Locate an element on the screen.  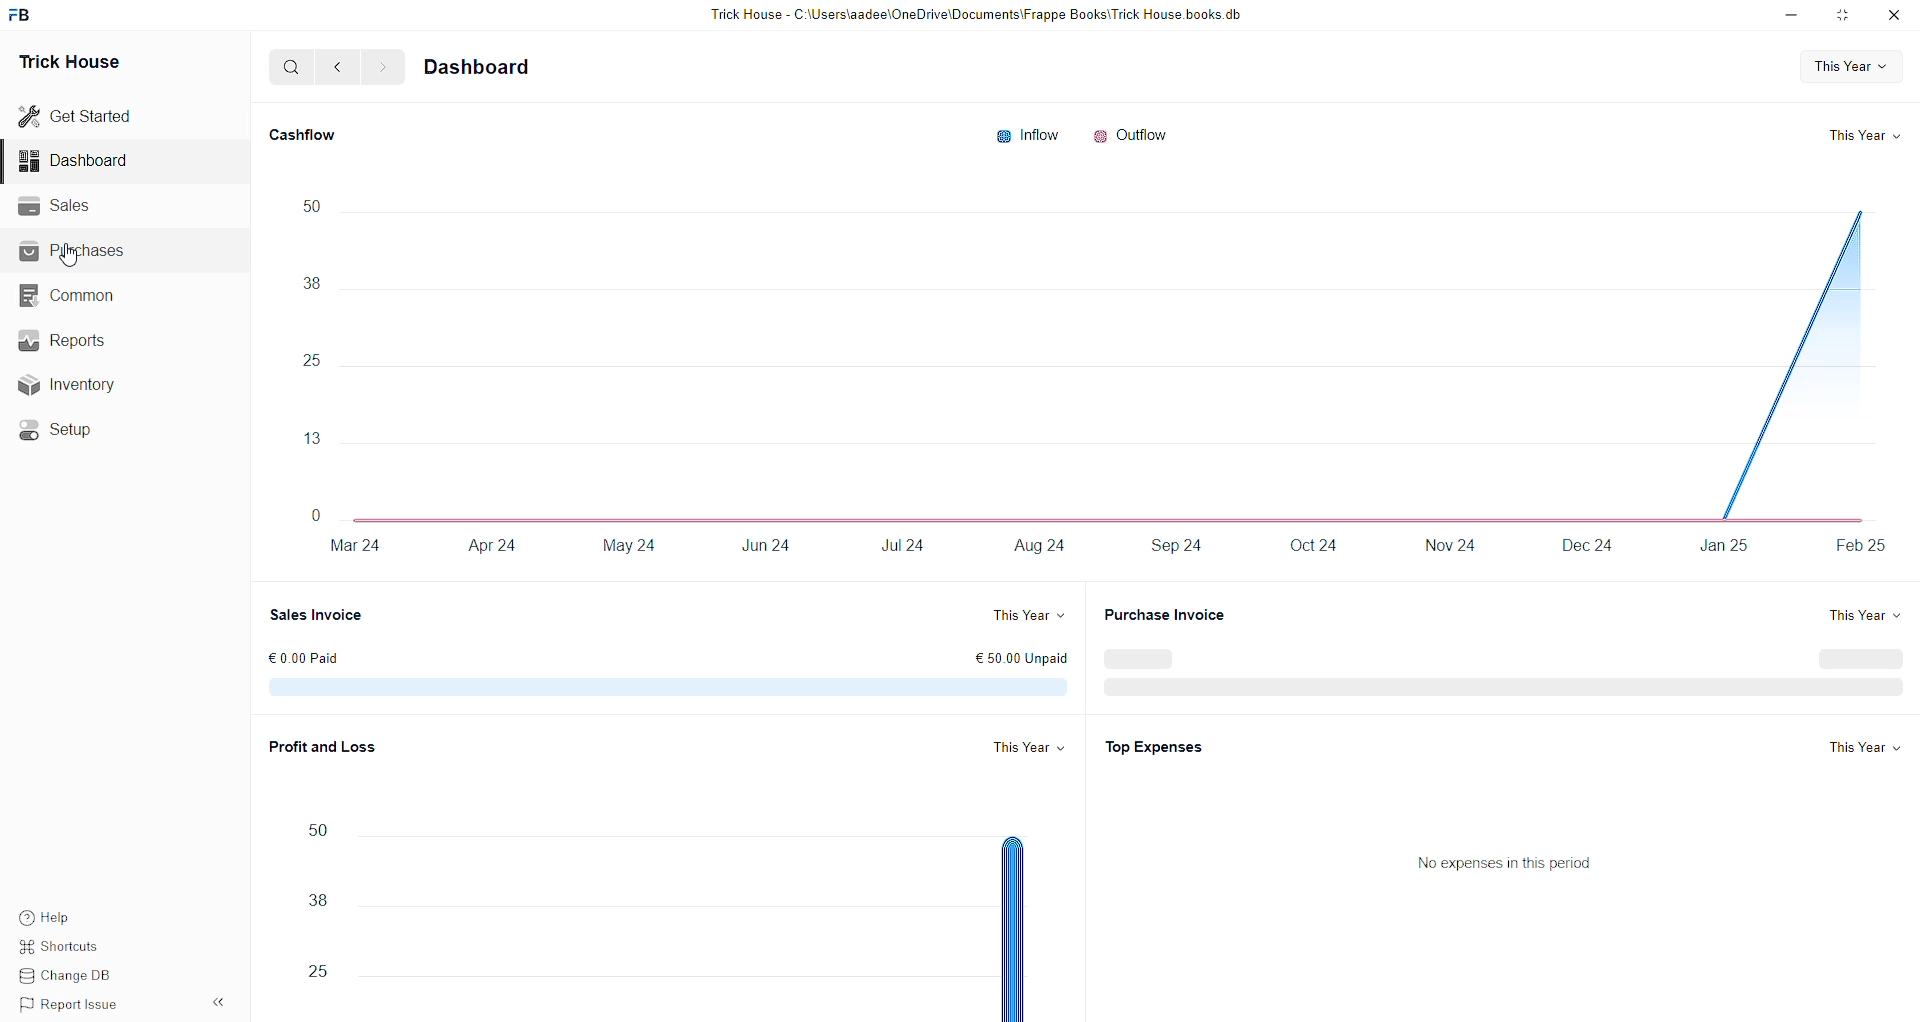
13 is located at coordinates (311, 439).